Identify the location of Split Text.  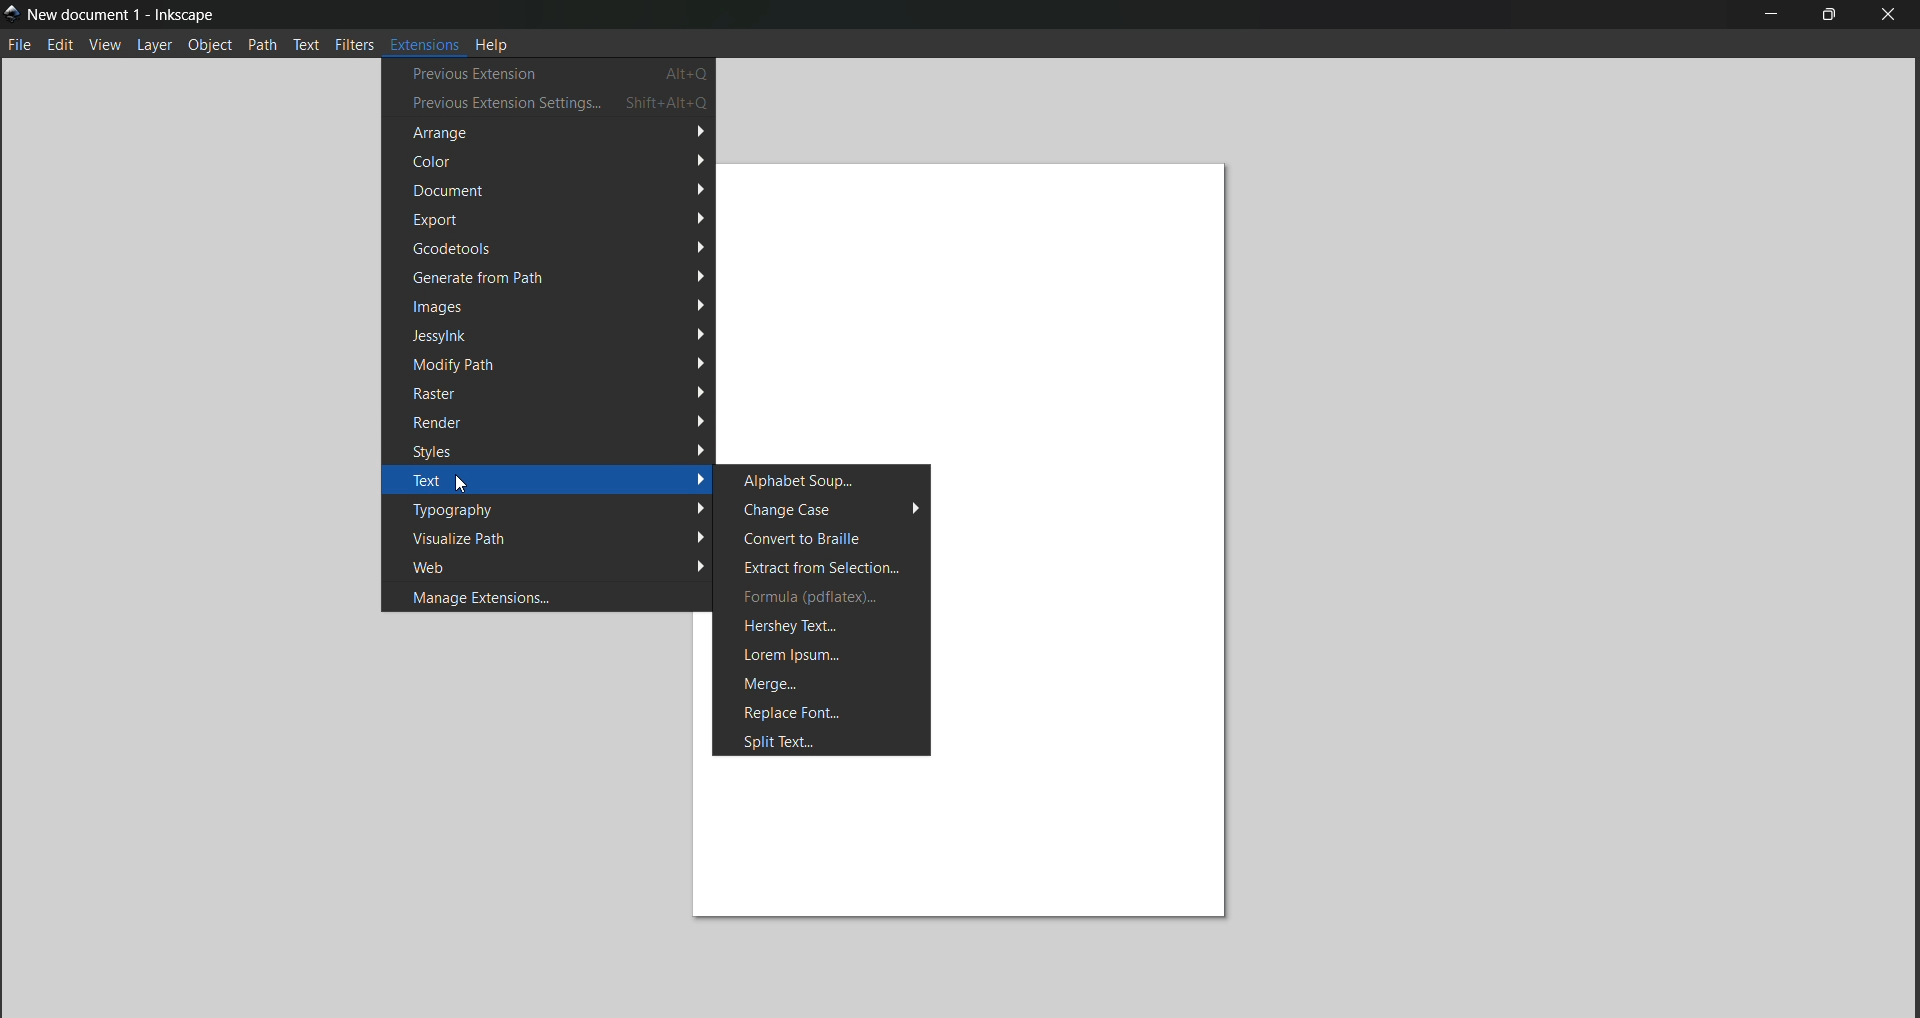
(822, 742).